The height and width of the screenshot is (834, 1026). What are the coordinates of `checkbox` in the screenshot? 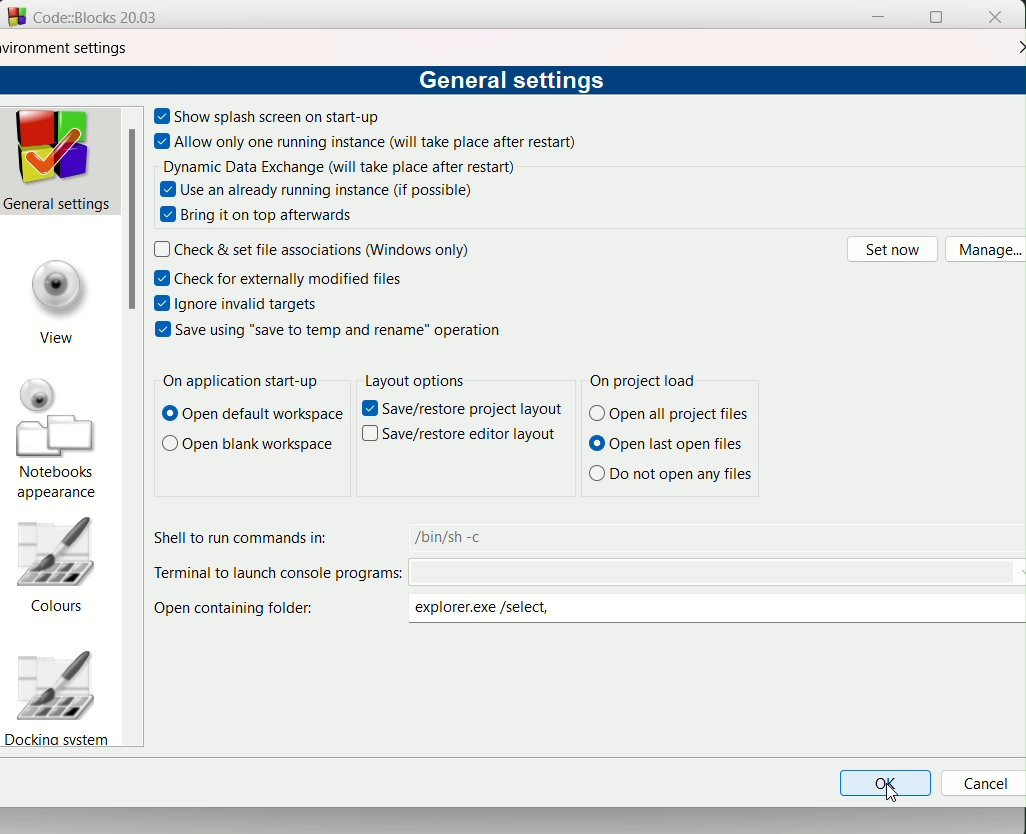 It's located at (162, 303).